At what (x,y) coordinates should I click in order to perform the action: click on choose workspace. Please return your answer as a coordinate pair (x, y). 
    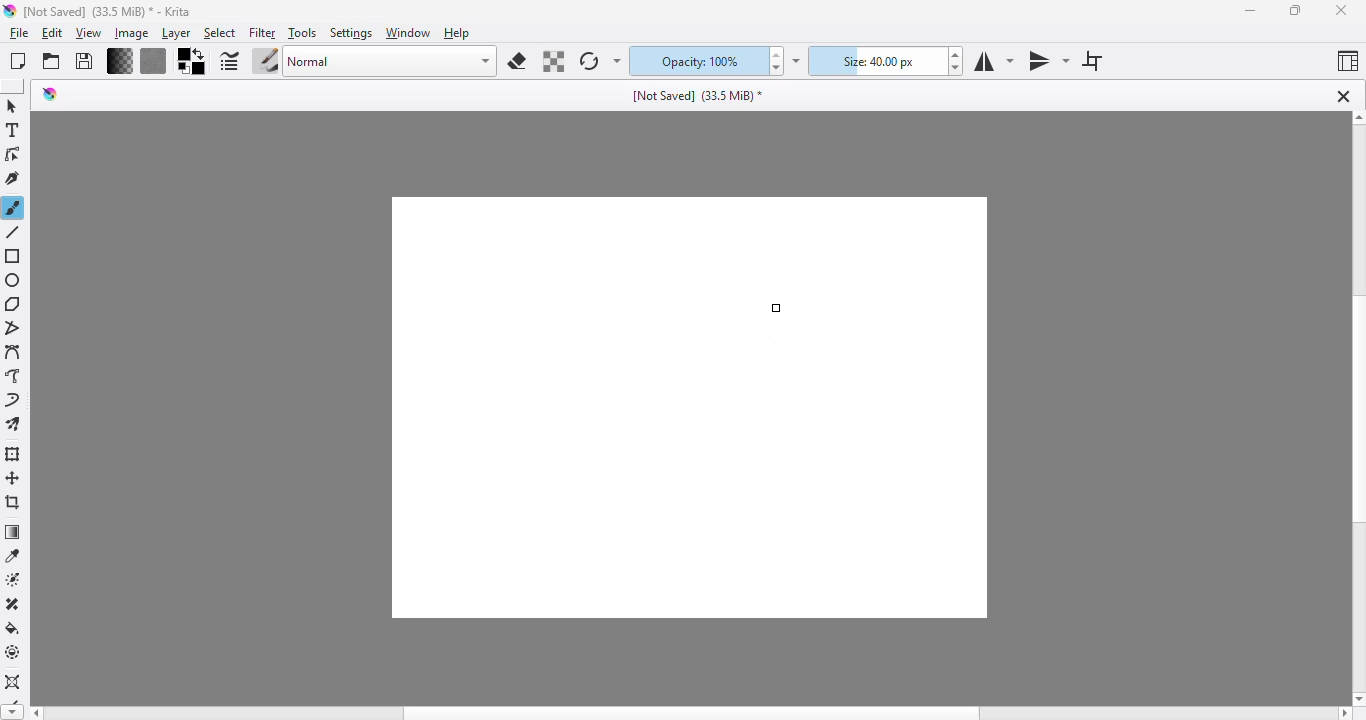
    Looking at the image, I should click on (1348, 61).